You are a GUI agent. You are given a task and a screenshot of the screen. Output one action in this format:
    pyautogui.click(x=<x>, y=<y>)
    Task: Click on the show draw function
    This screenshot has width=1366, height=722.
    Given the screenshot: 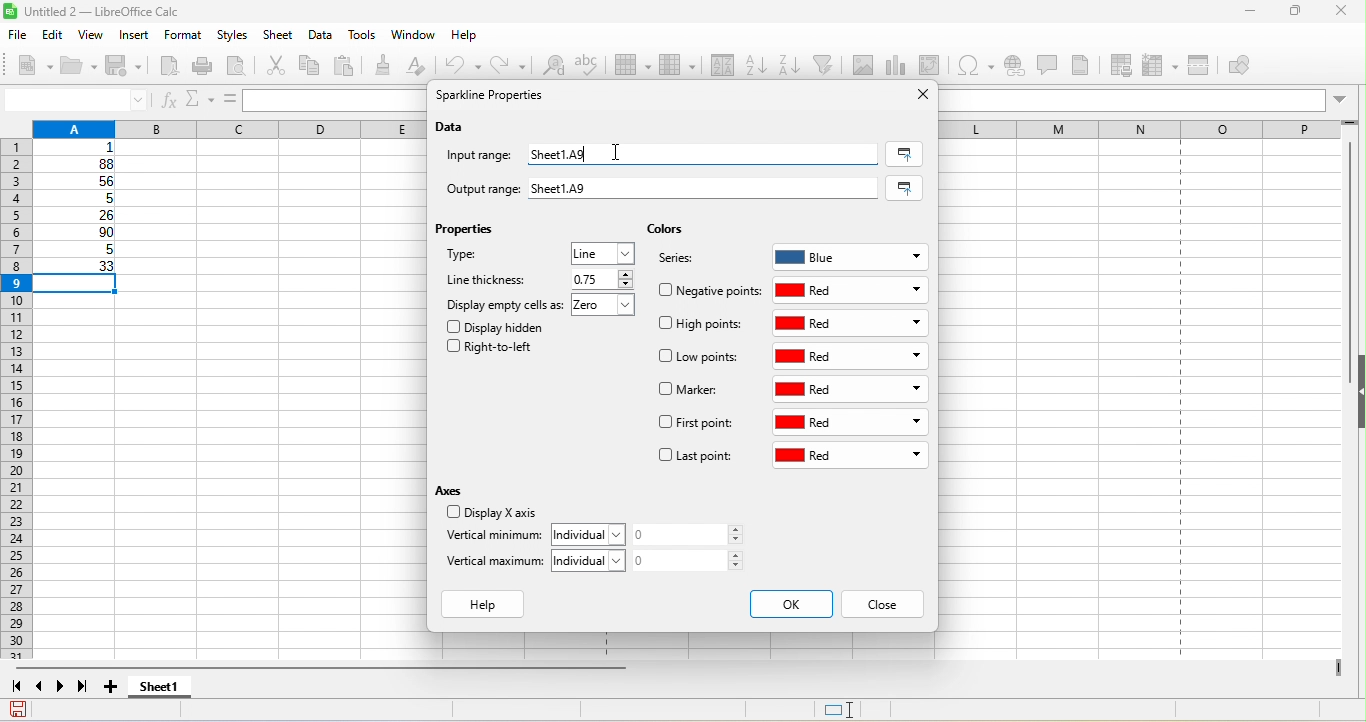 What is the action you would take?
    pyautogui.click(x=1255, y=67)
    